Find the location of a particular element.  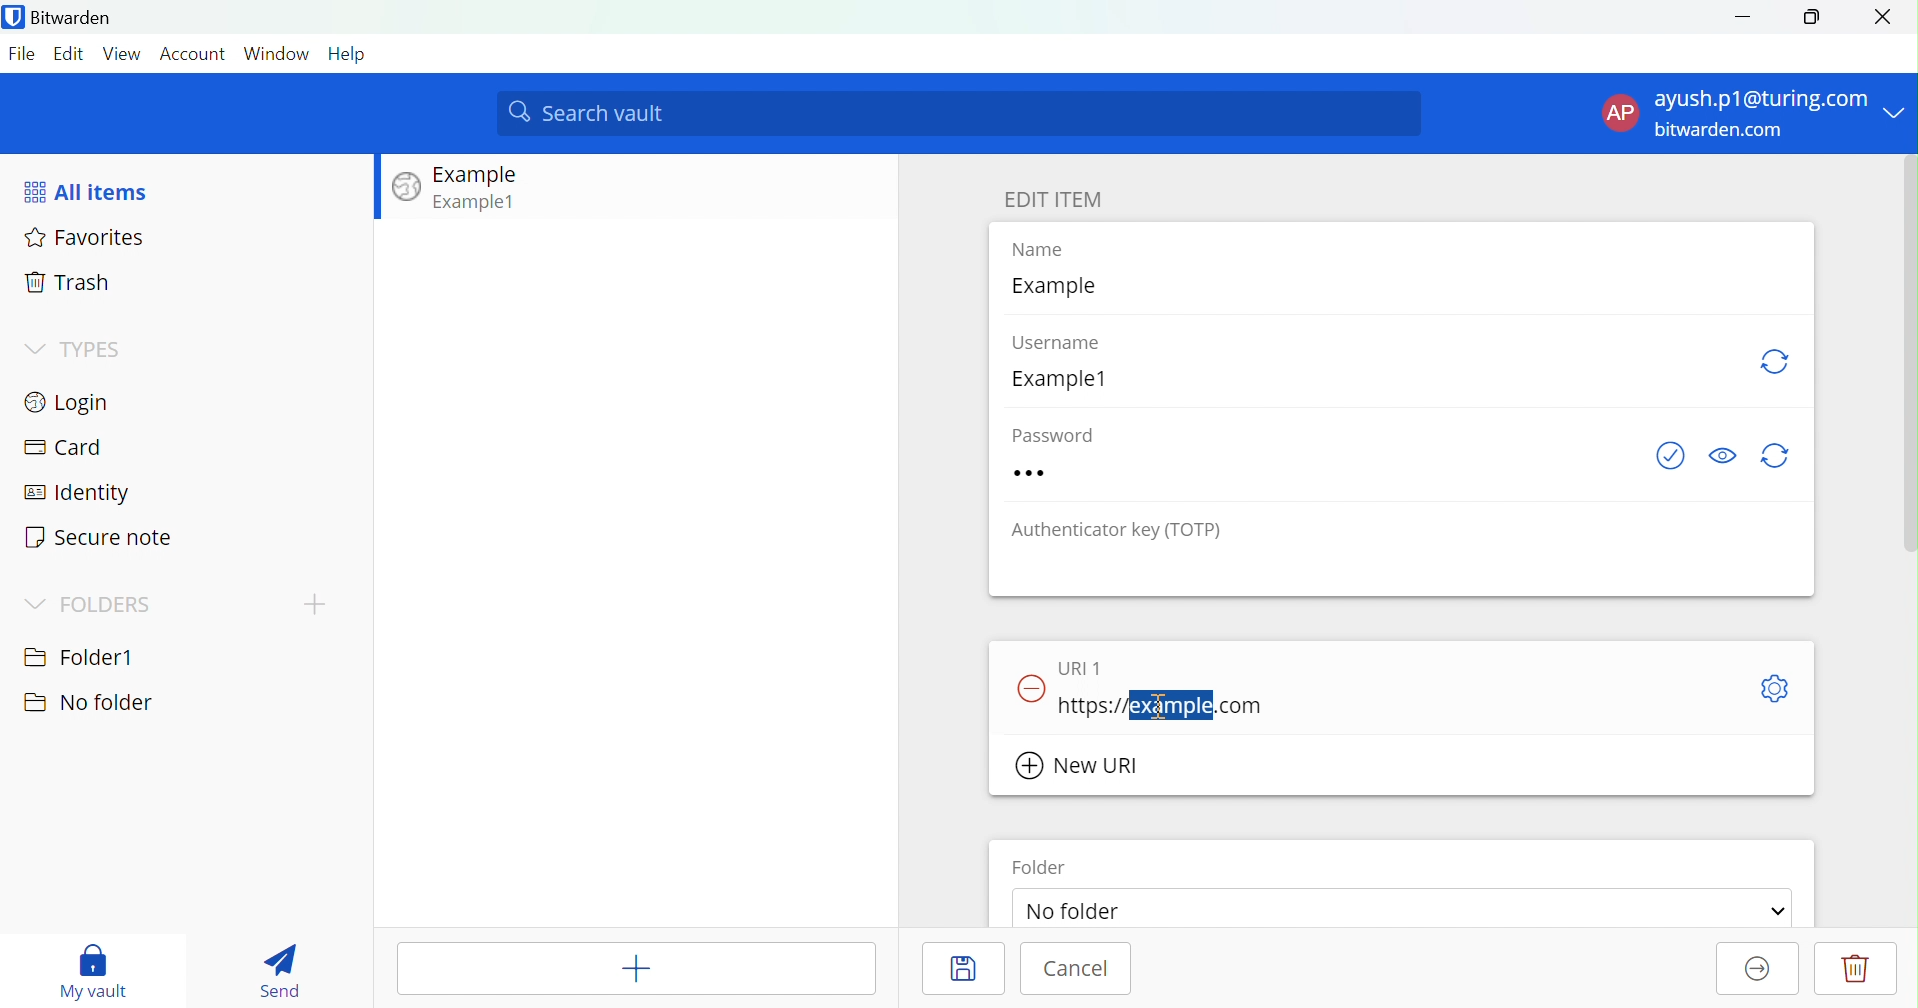

Cancel is located at coordinates (1080, 971).